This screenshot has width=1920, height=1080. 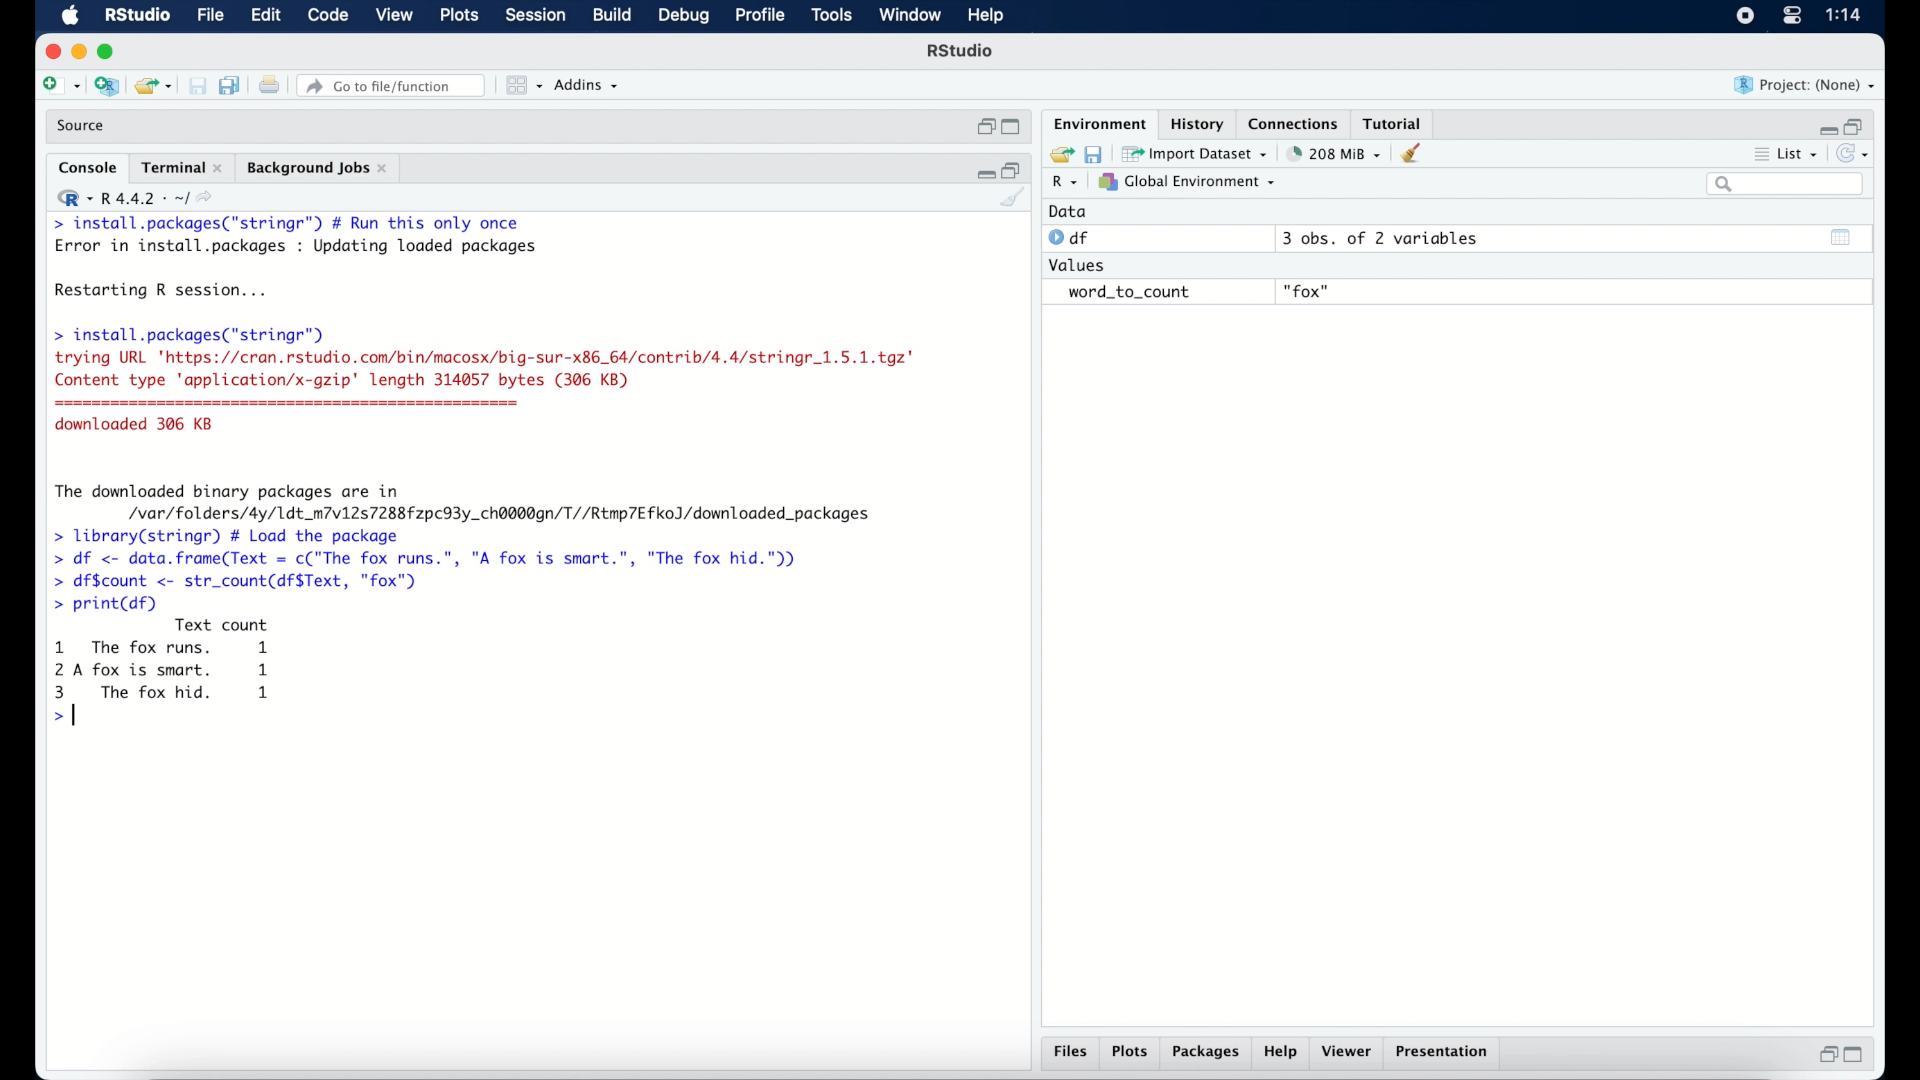 I want to click on create new project, so click(x=106, y=87).